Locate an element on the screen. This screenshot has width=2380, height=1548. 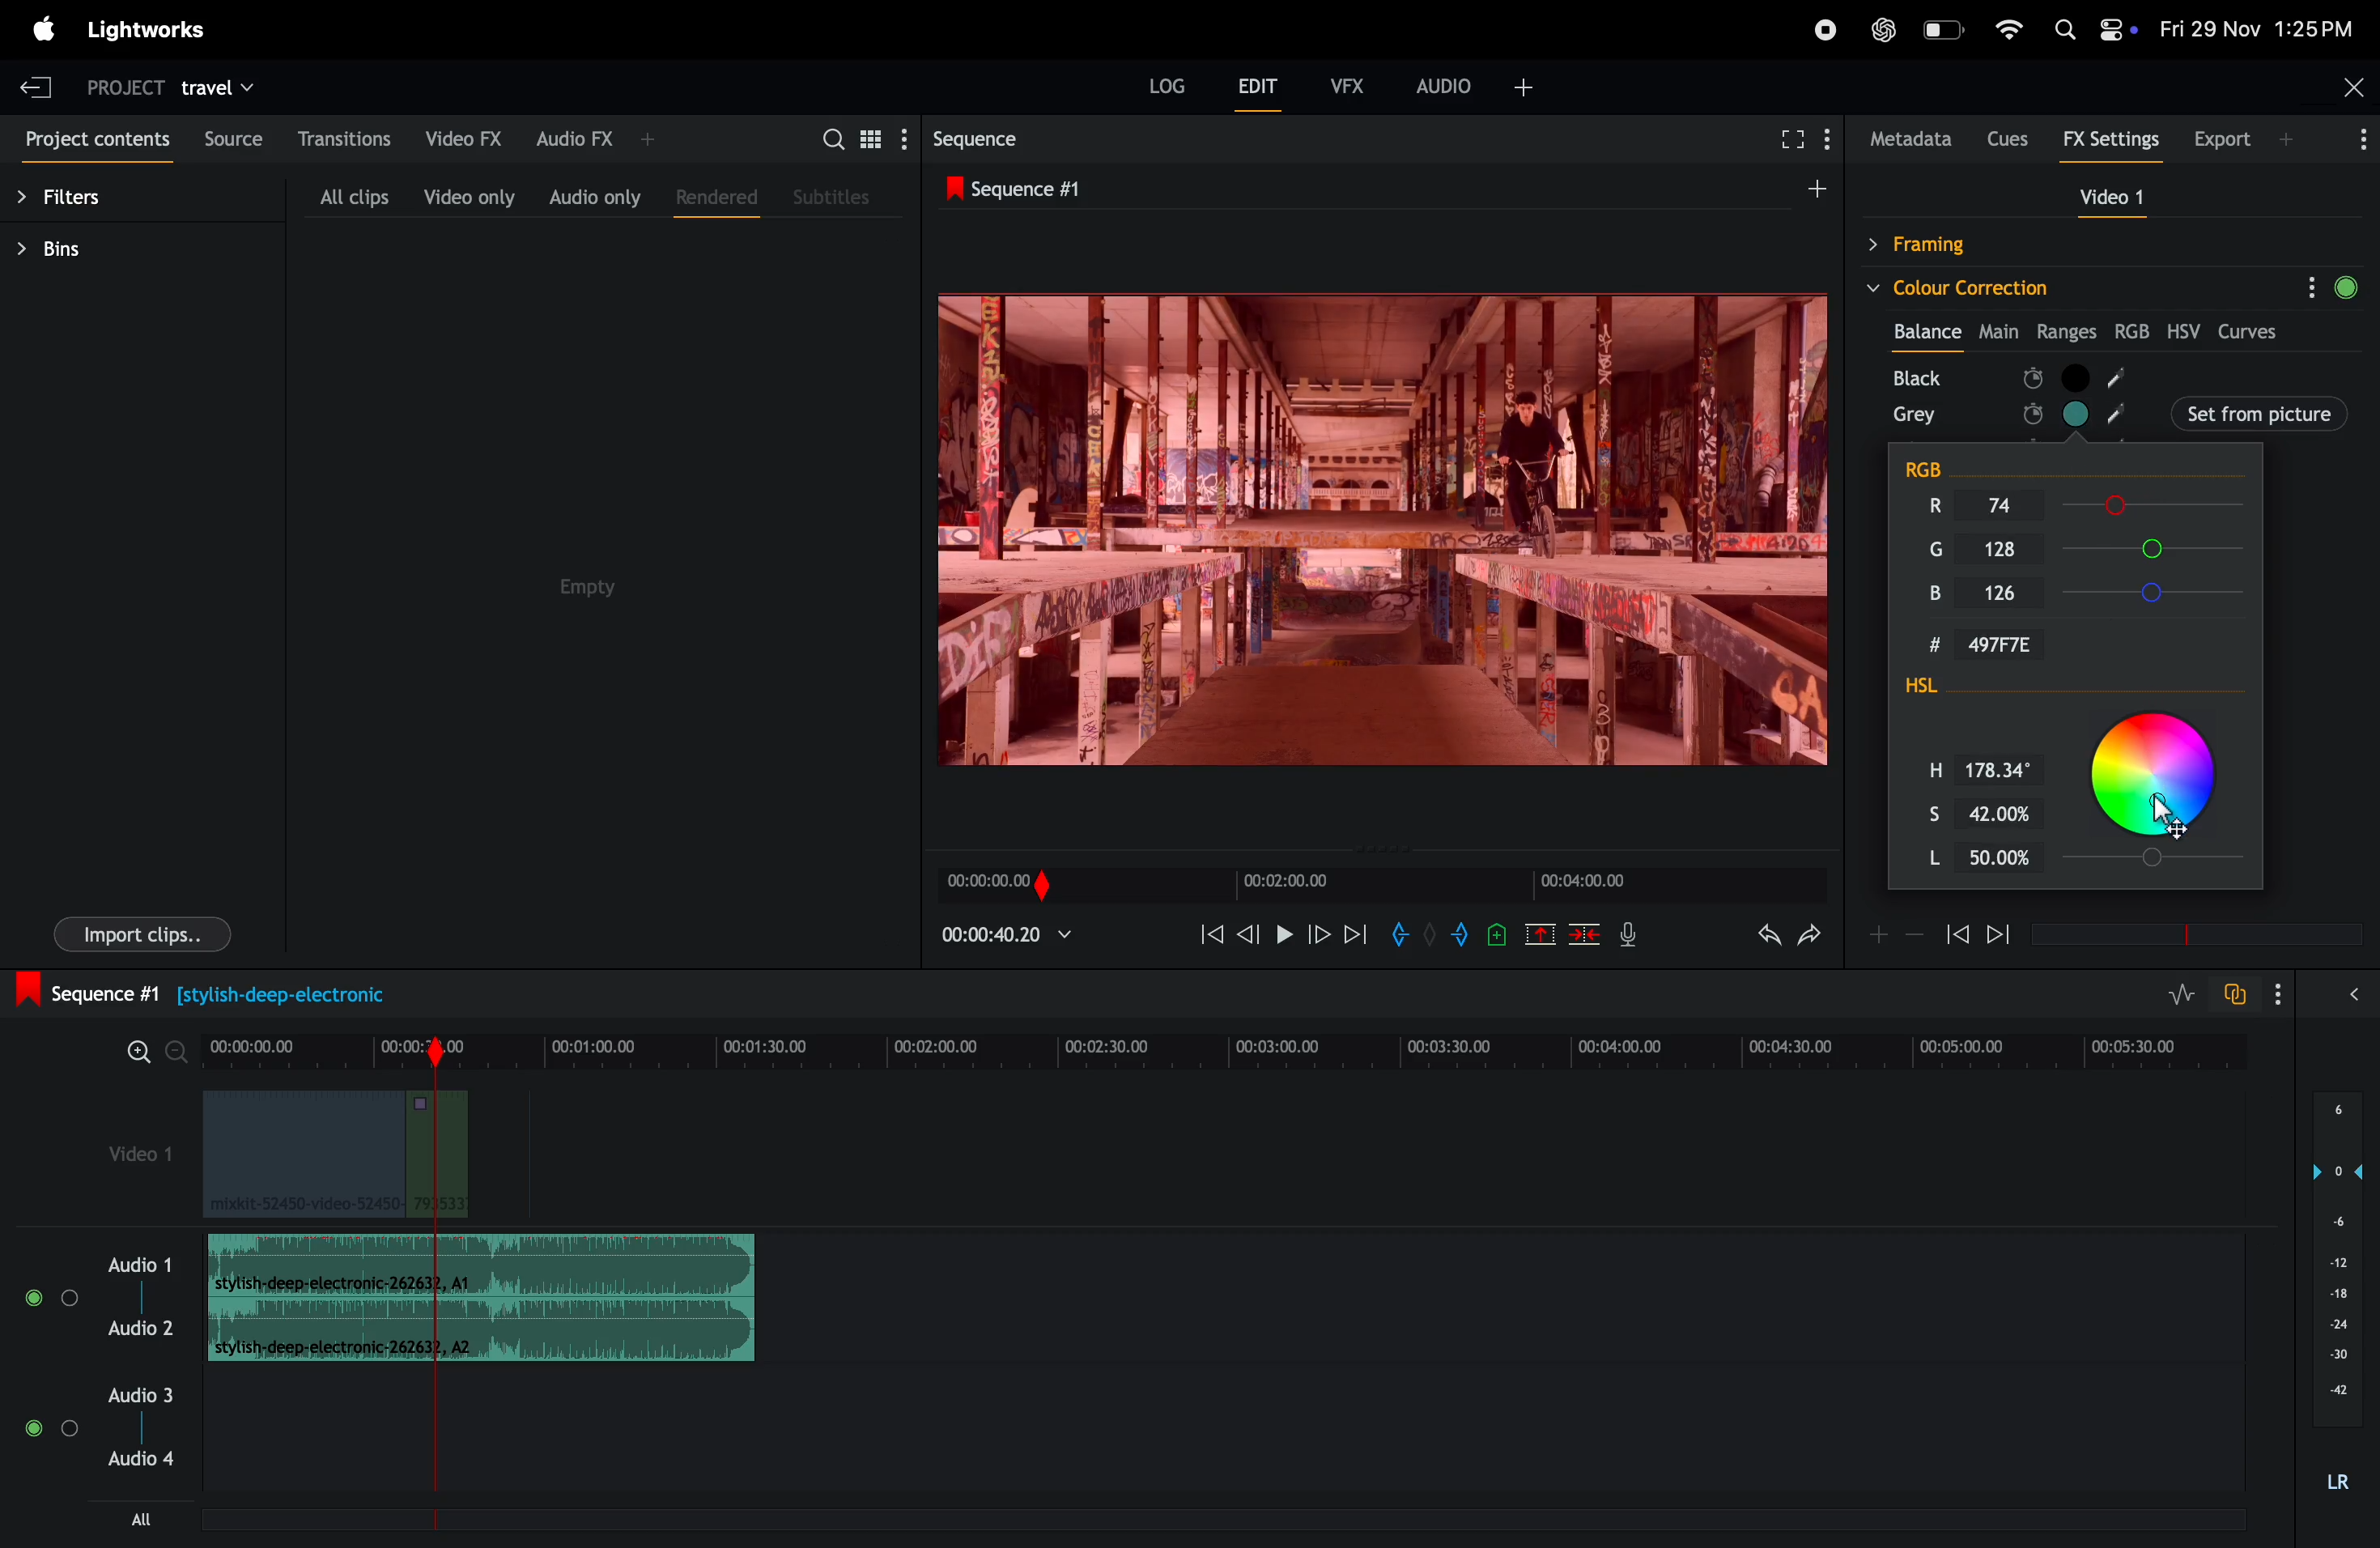
search bar is located at coordinates (831, 137).